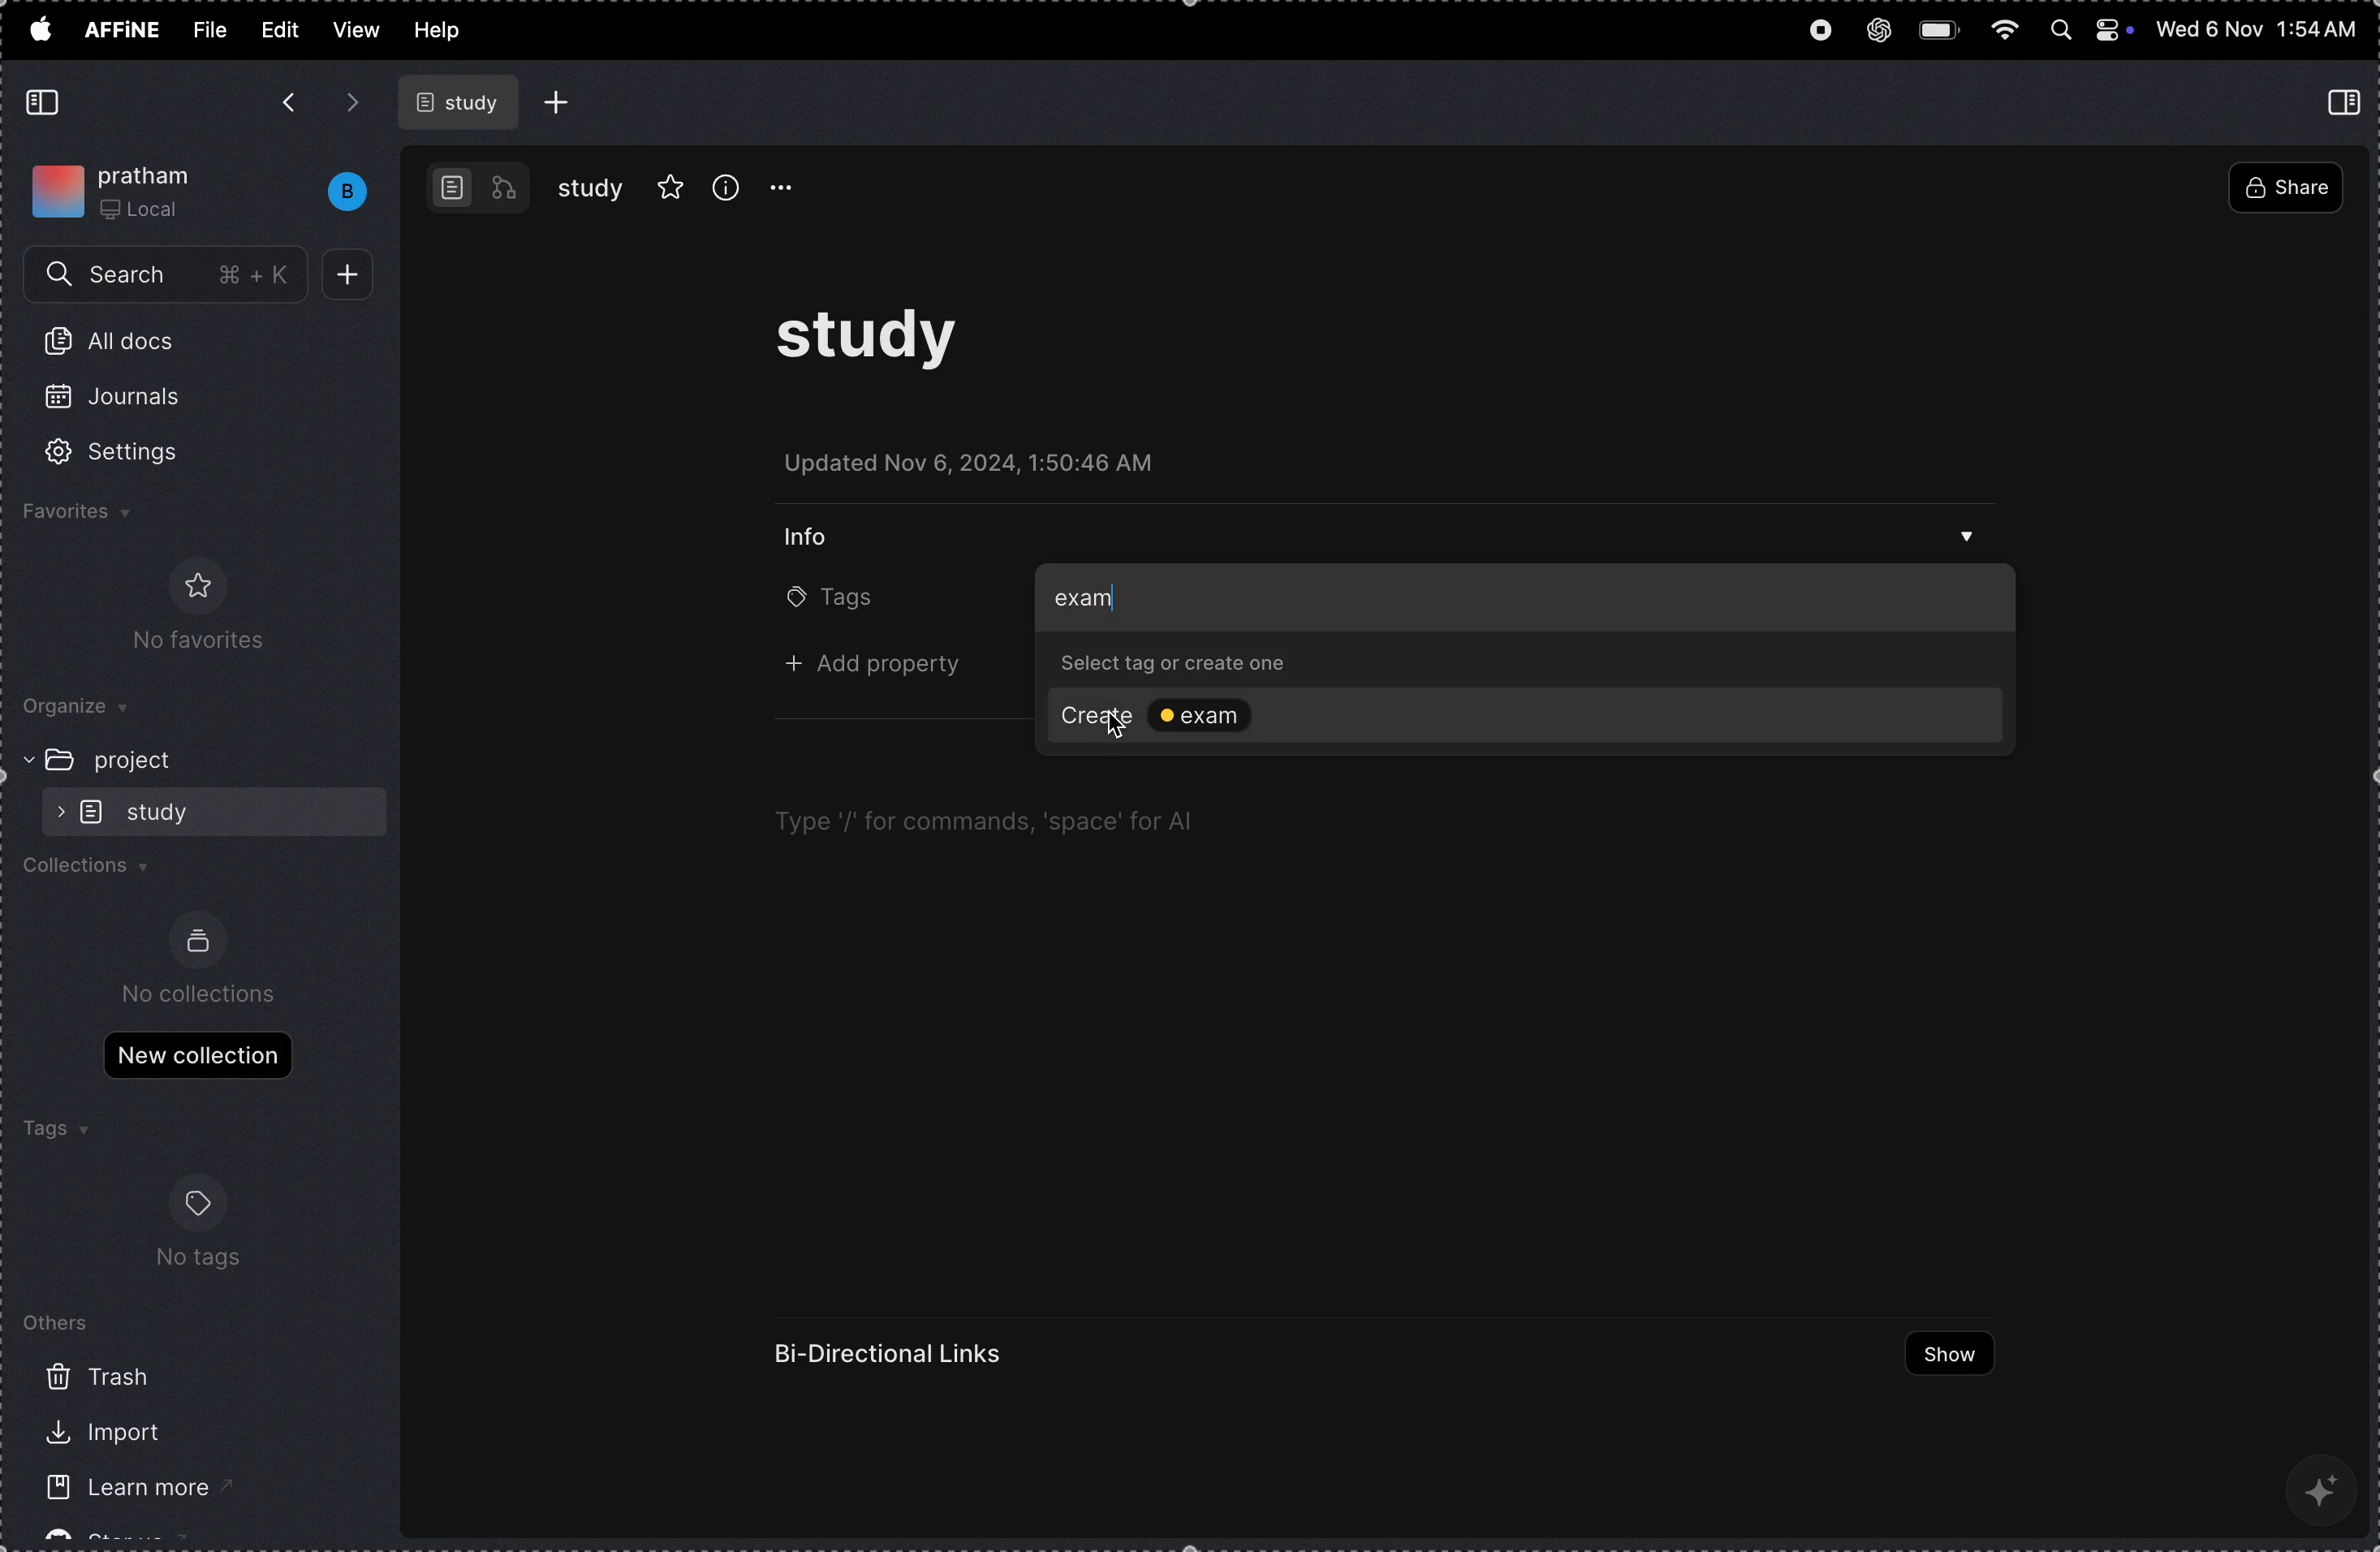 The image size is (2380, 1552). Describe the element at coordinates (817, 534) in the screenshot. I see `info` at that location.